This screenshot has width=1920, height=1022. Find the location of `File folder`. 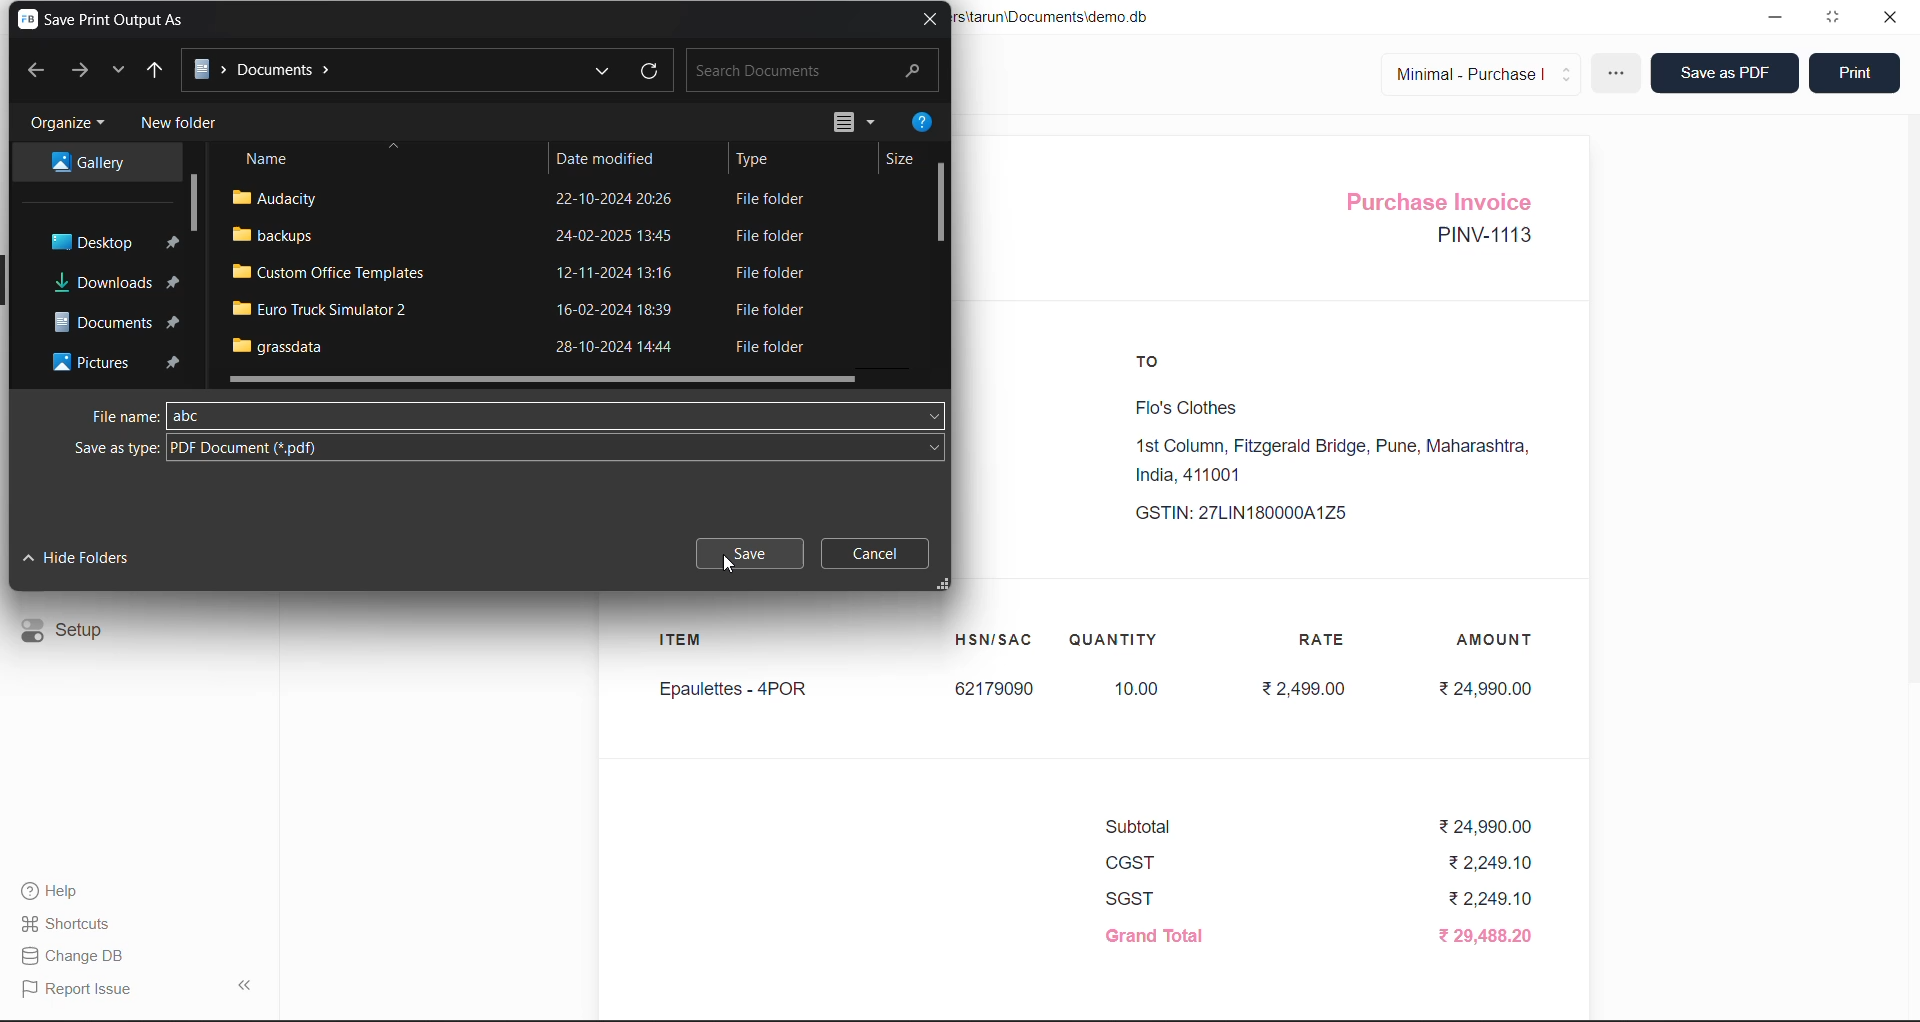

File folder is located at coordinates (773, 201).